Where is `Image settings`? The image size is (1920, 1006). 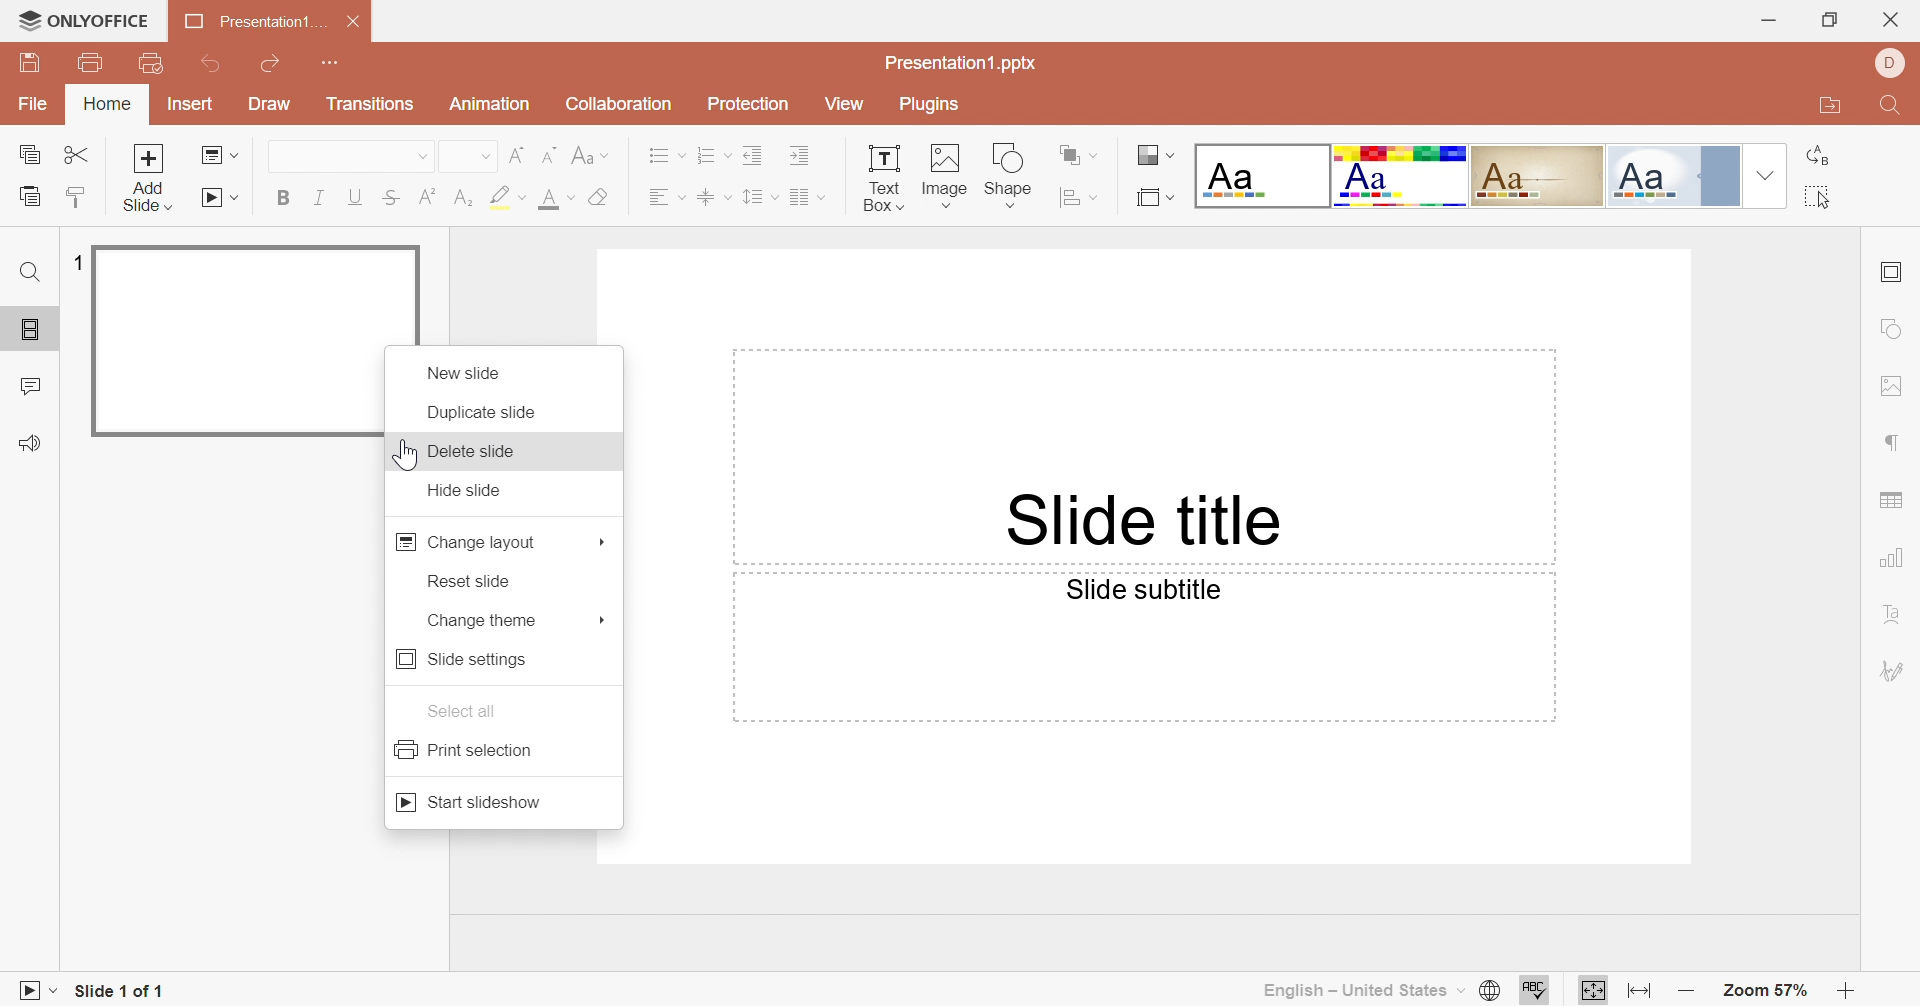
Image settings is located at coordinates (1895, 384).